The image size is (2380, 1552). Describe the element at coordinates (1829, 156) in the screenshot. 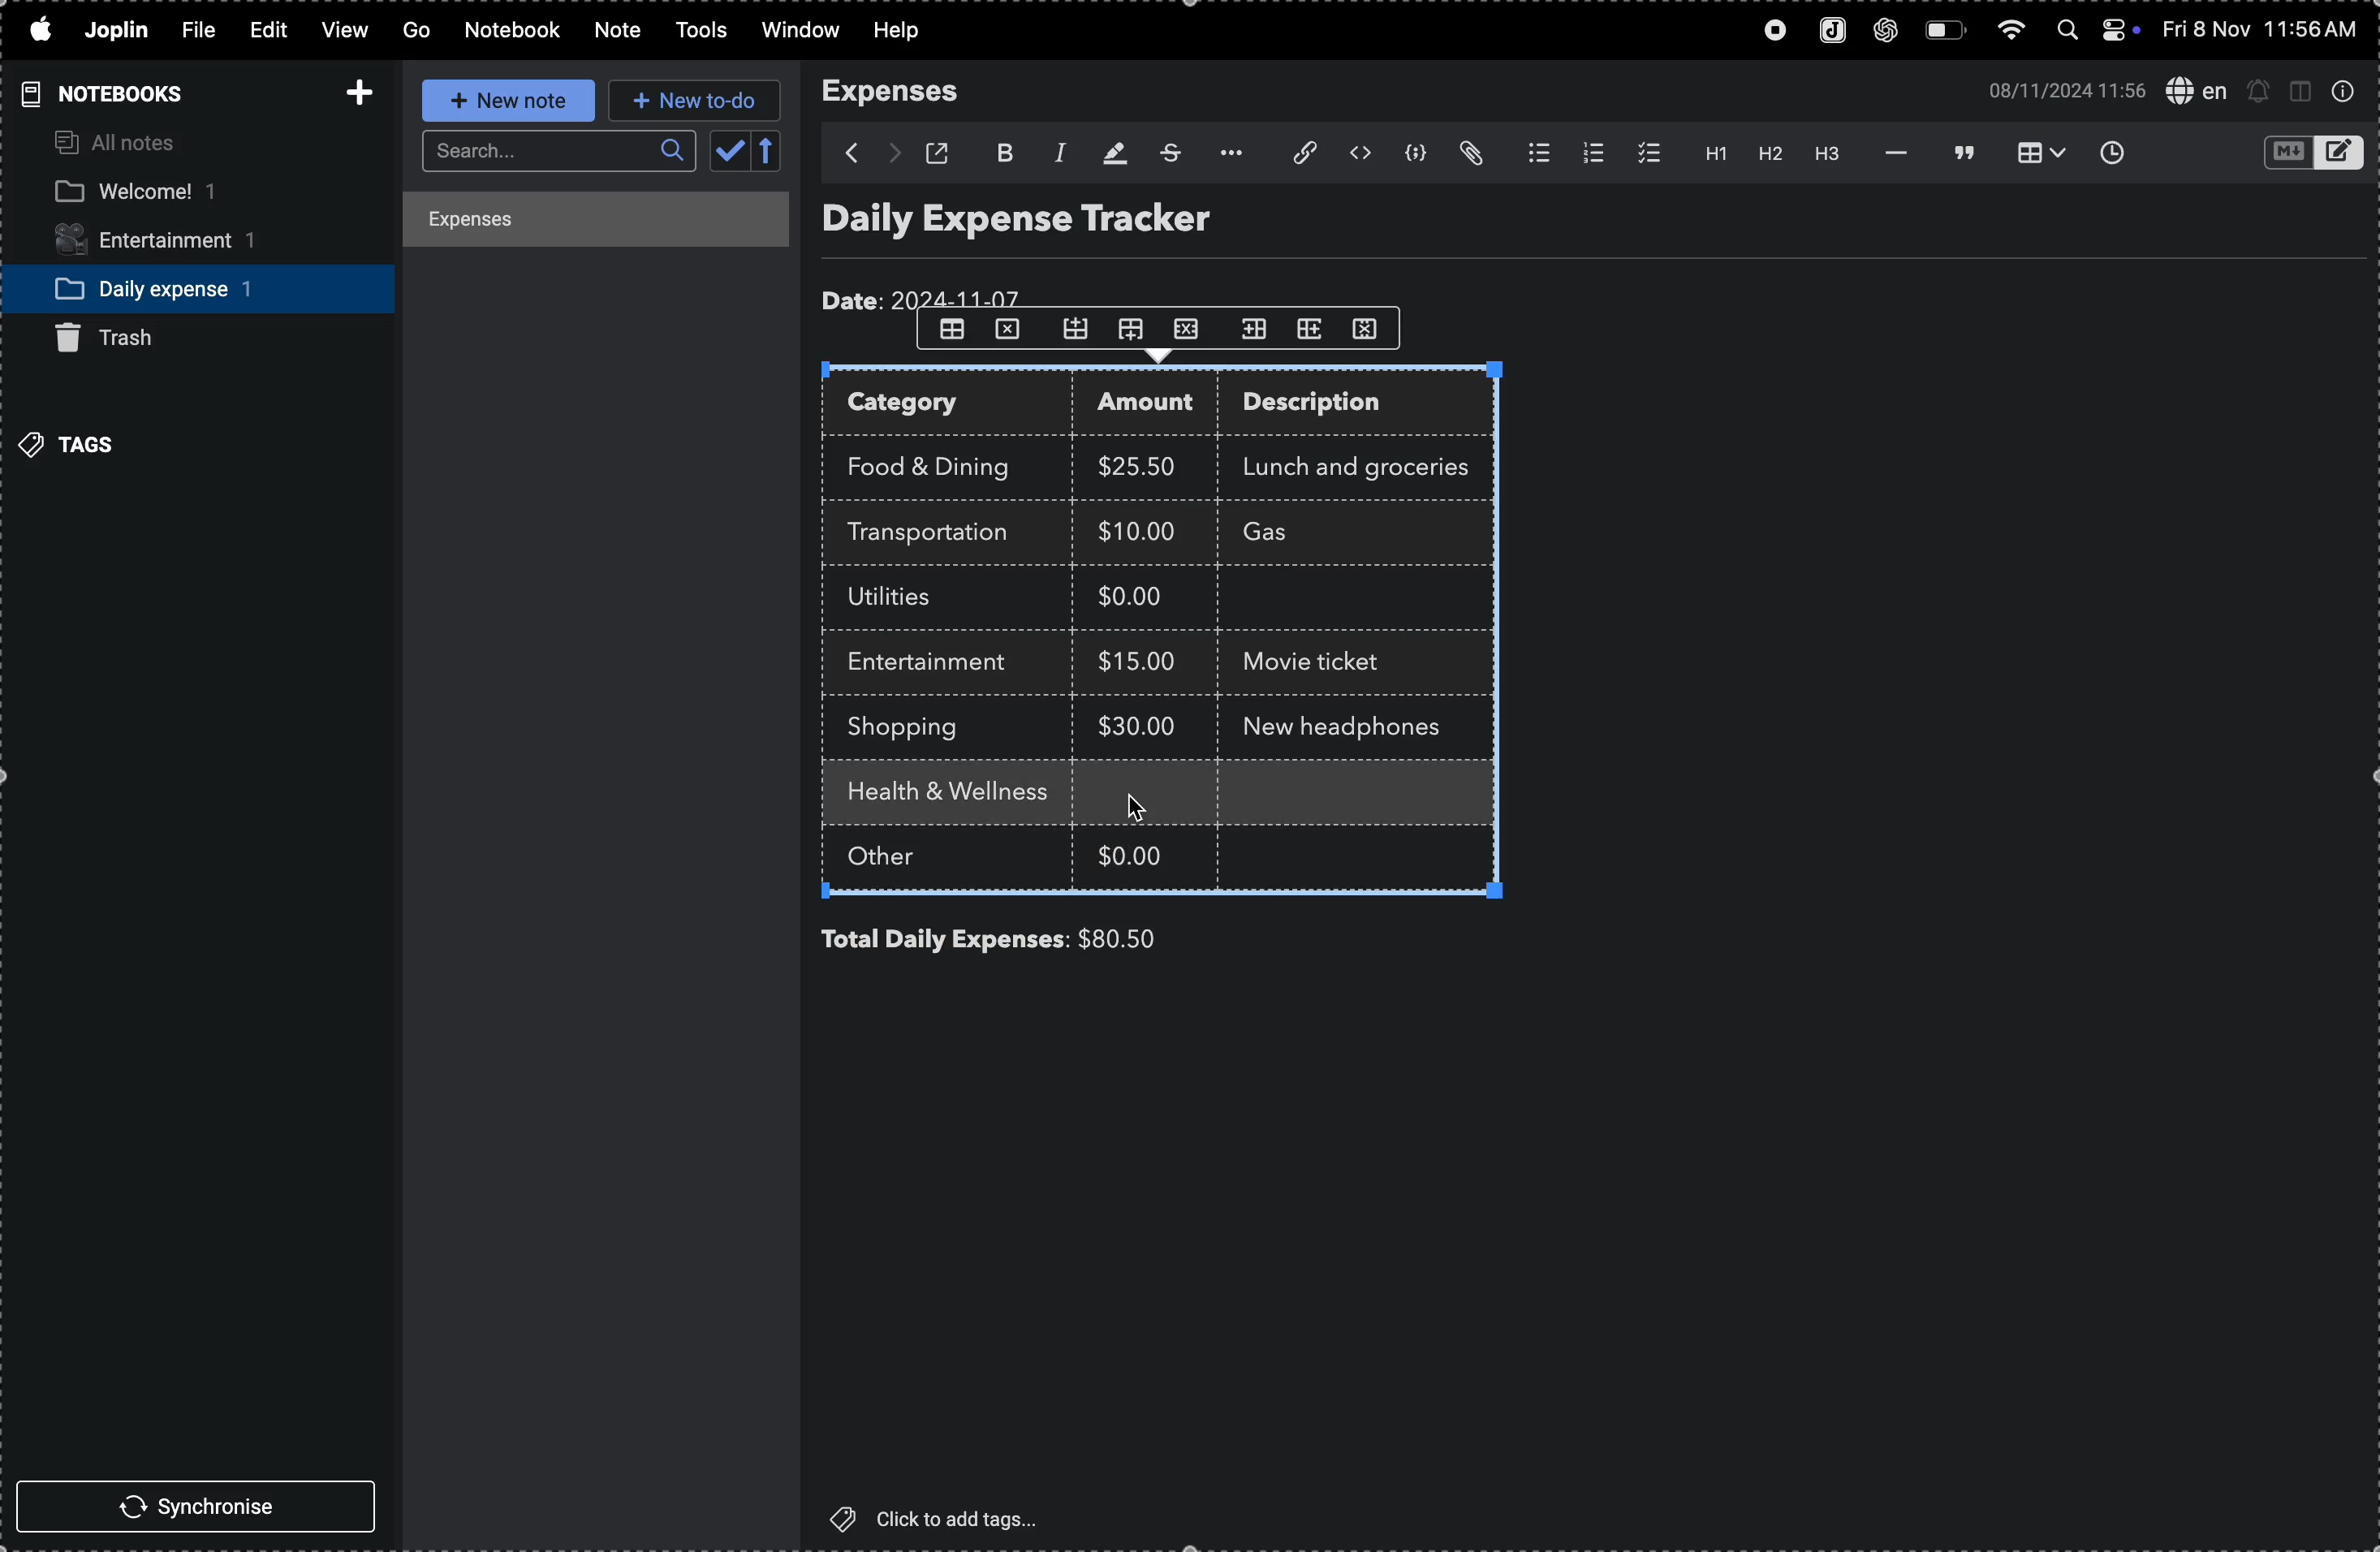

I see `heading 3` at that location.